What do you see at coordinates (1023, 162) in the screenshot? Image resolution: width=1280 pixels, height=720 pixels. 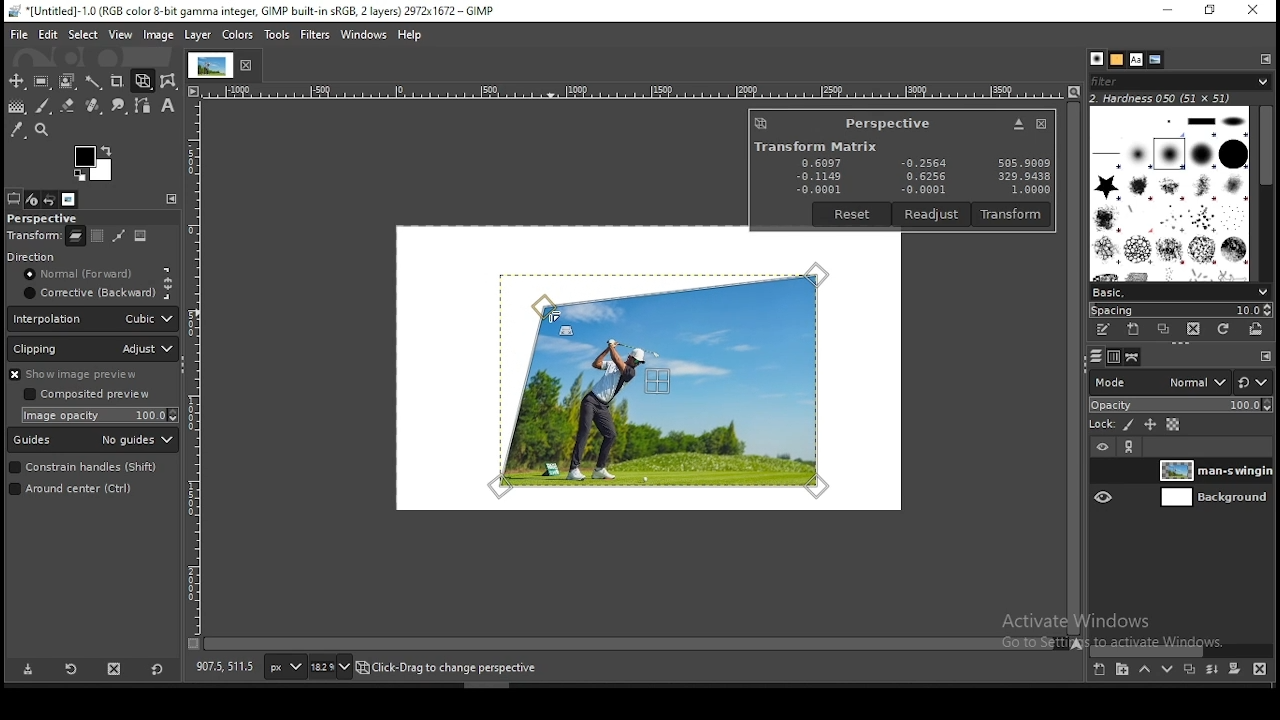 I see `505.9009` at bounding box center [1023, 162].